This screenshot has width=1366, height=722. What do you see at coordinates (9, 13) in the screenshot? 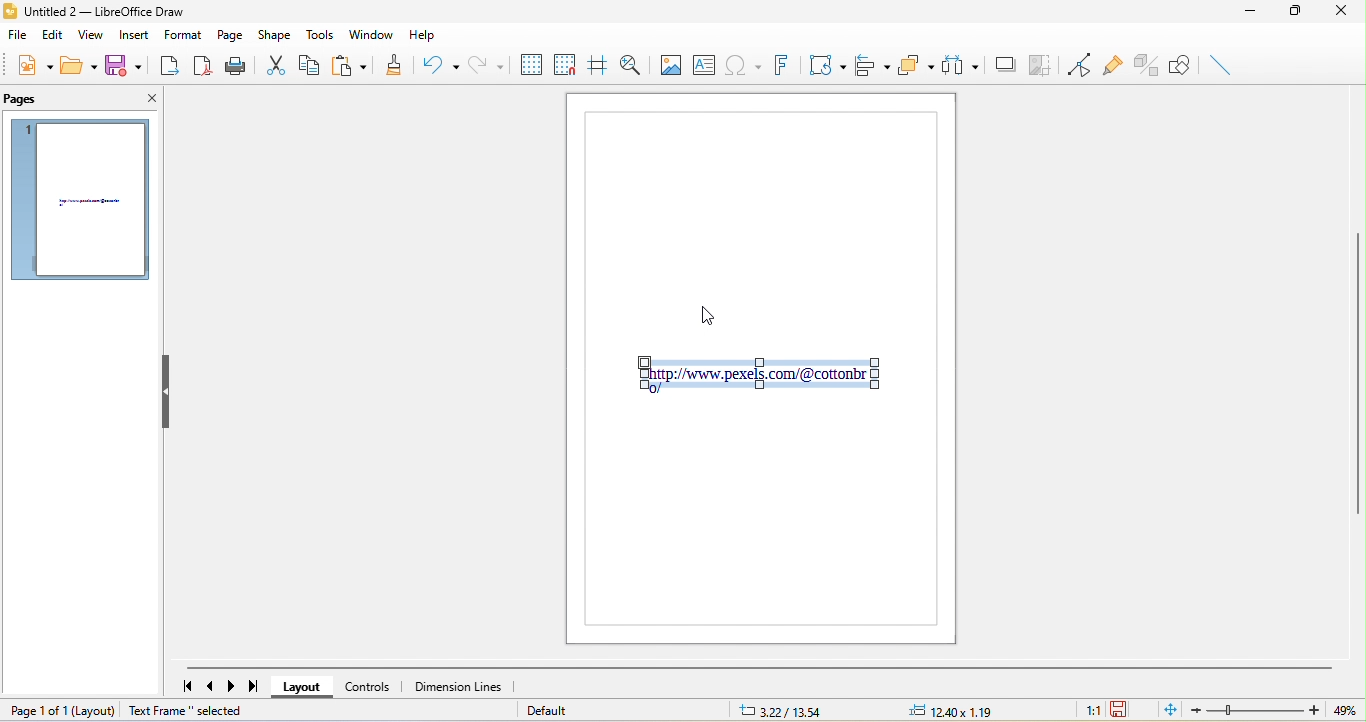
I see `Libre Logo` at bounding box center [9, 13].